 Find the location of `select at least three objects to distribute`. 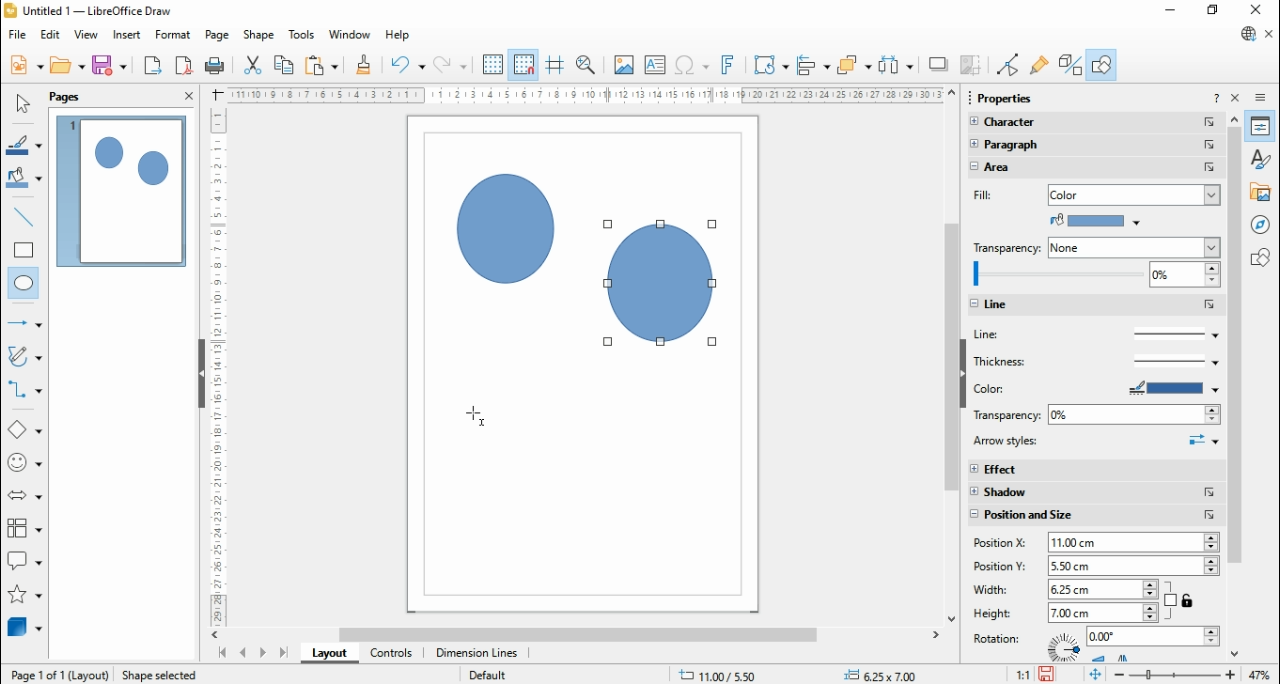

select at least three objects to distribute is located at coordinates (896, 66).